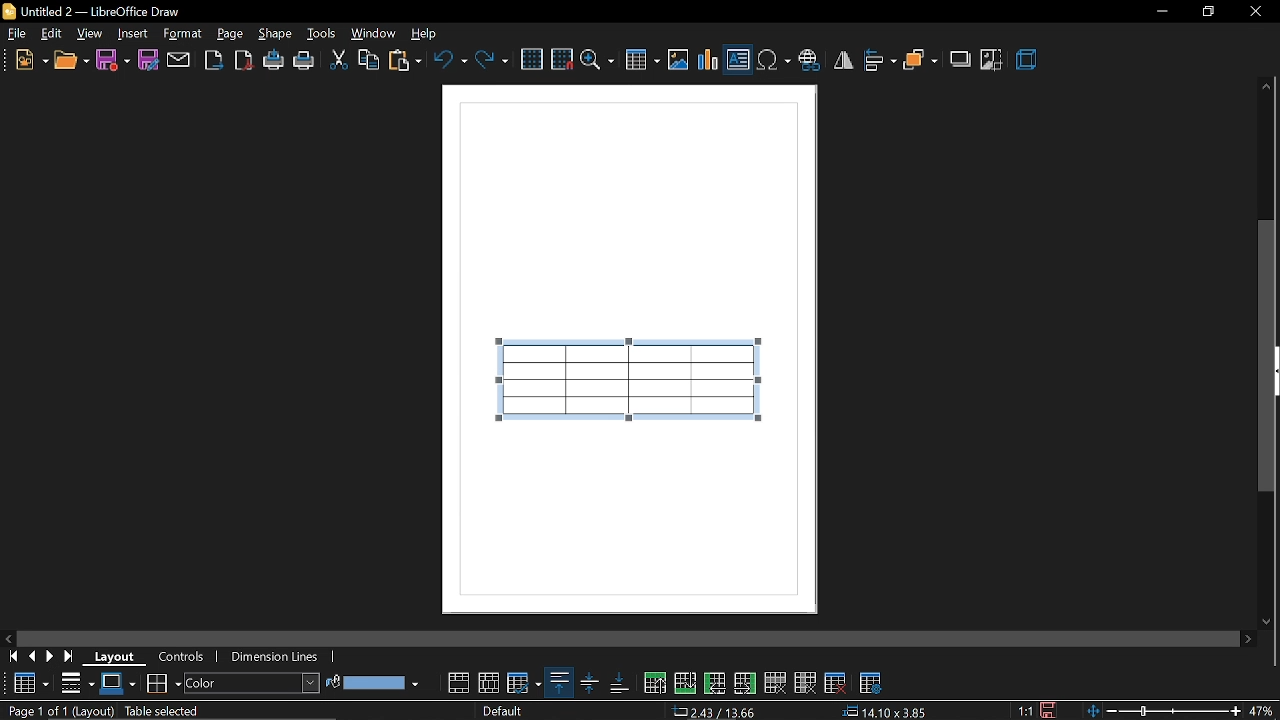 This screenshot has width=1280, height=720. What do you see at coordinates (775, 682) in the screenshot?
I see `delete row` at bounding box center [775, 682].